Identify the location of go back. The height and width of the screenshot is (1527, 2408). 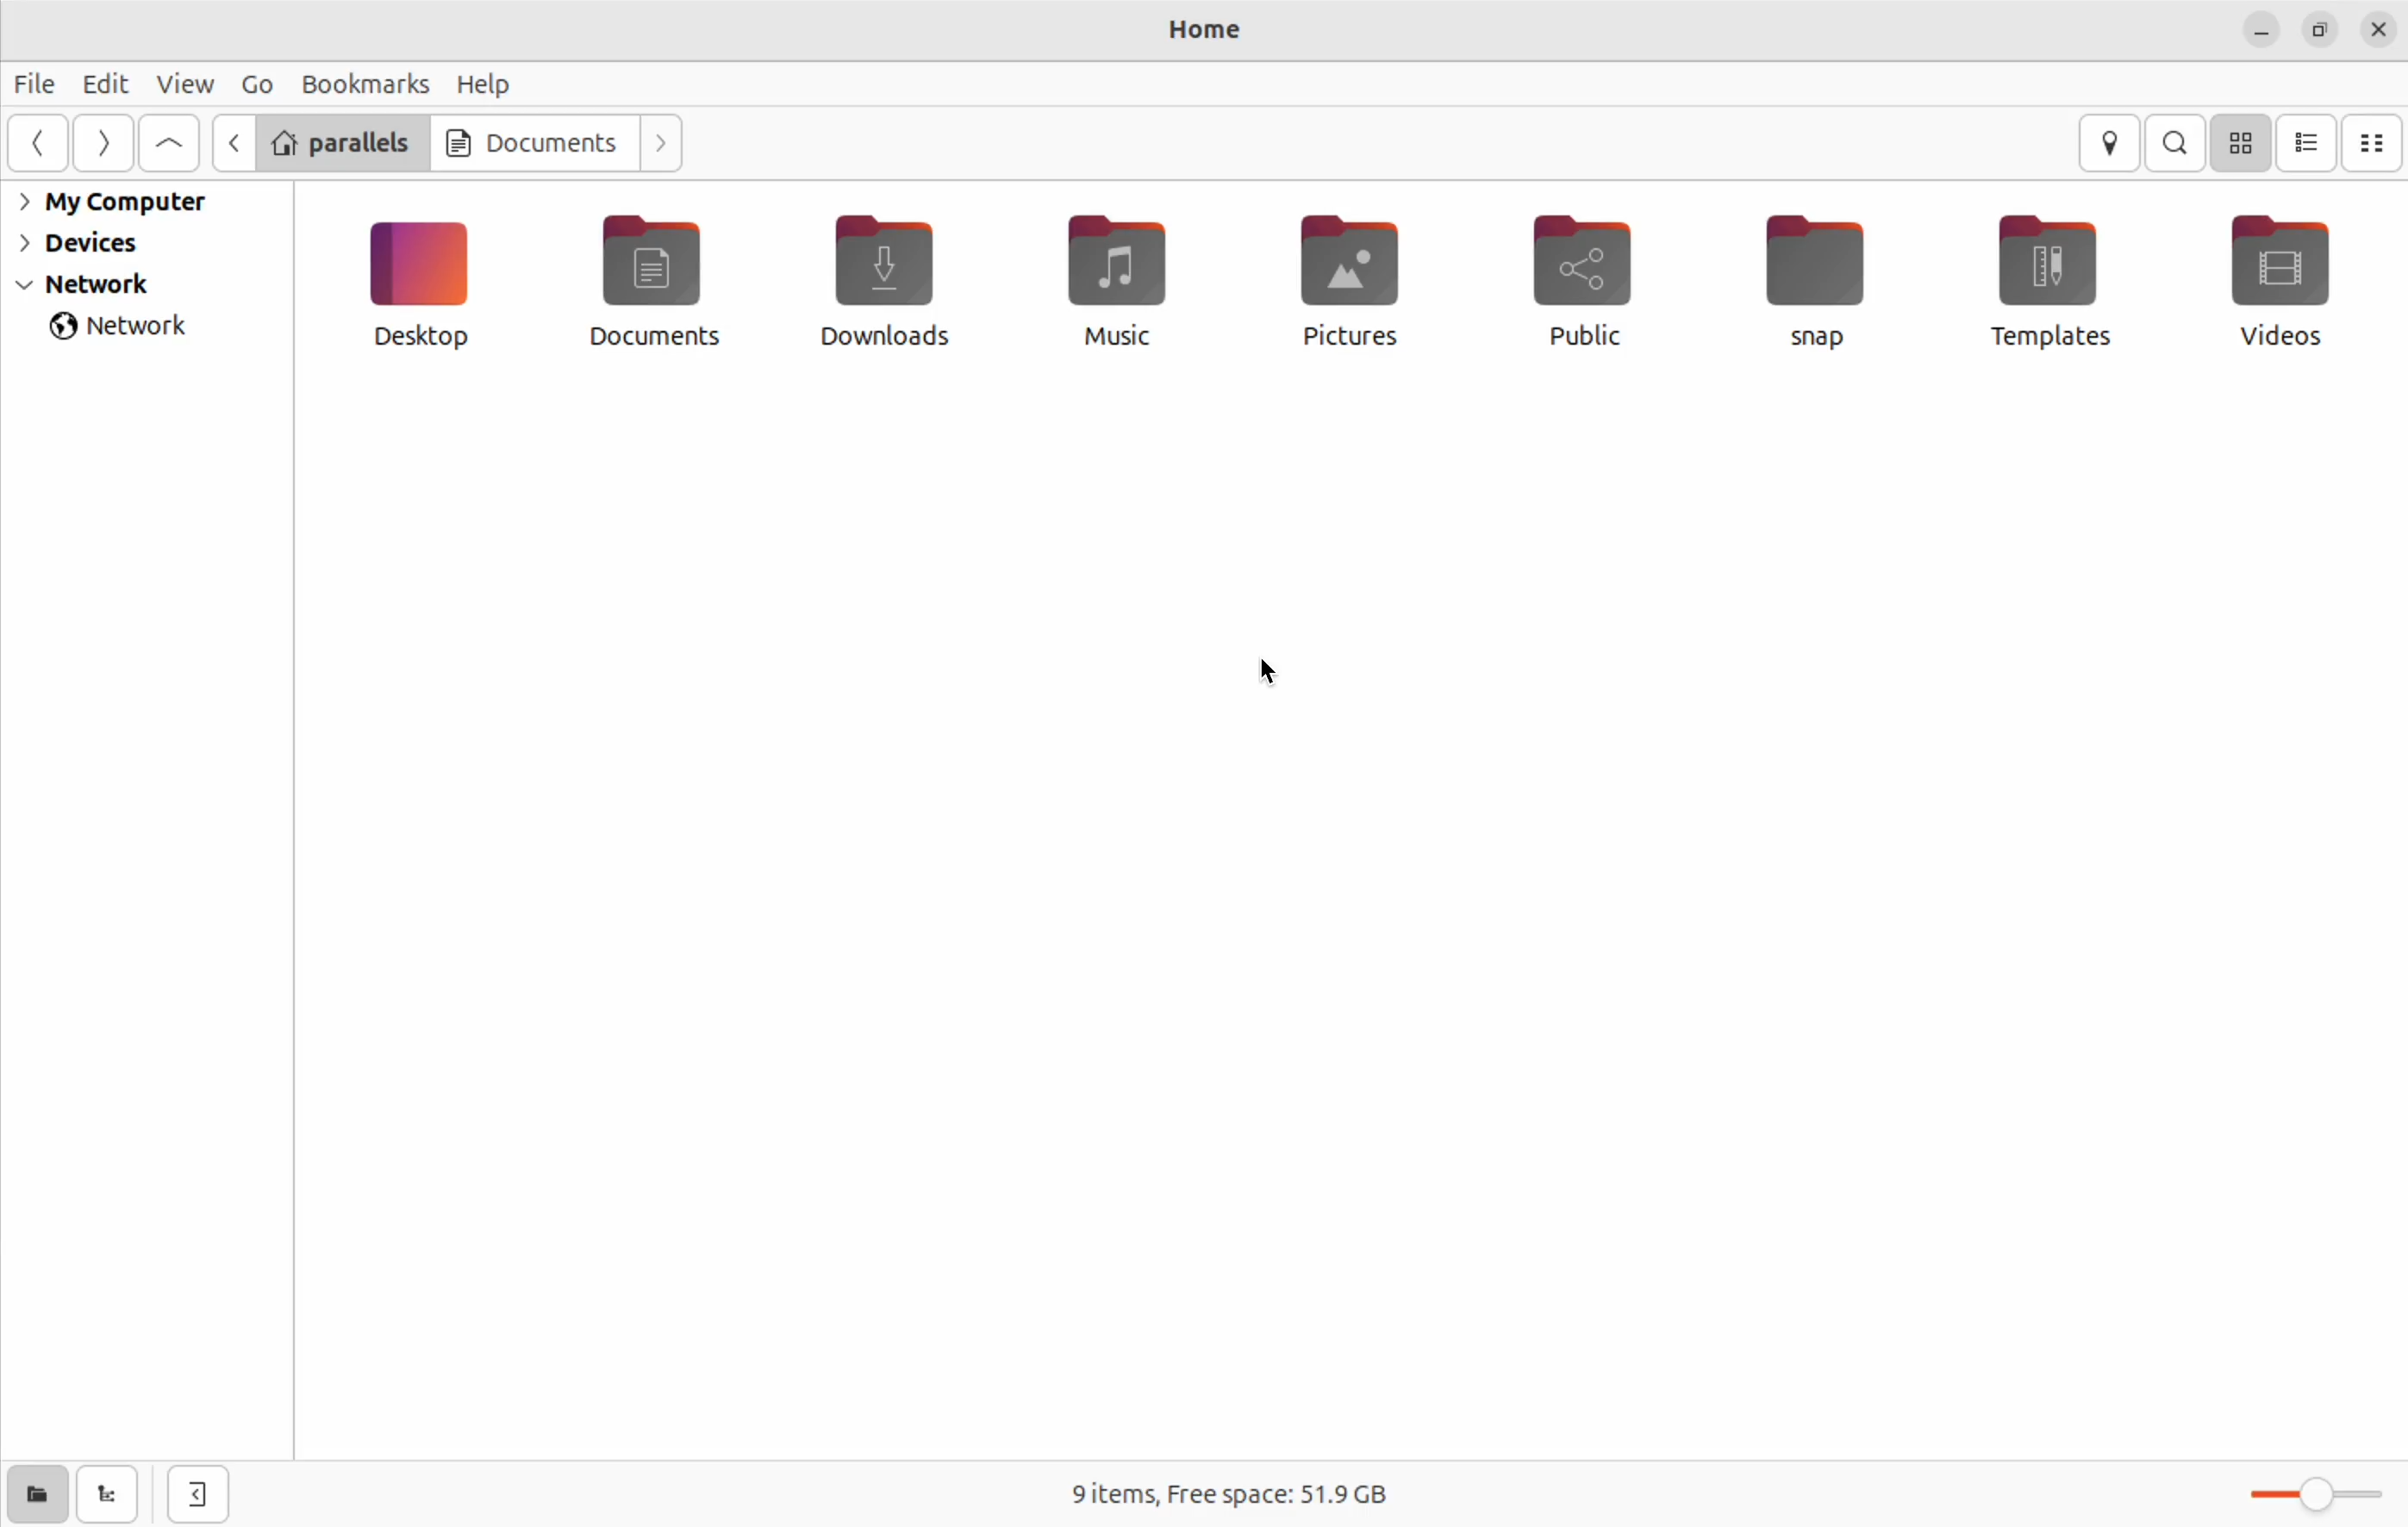
(43, 145).